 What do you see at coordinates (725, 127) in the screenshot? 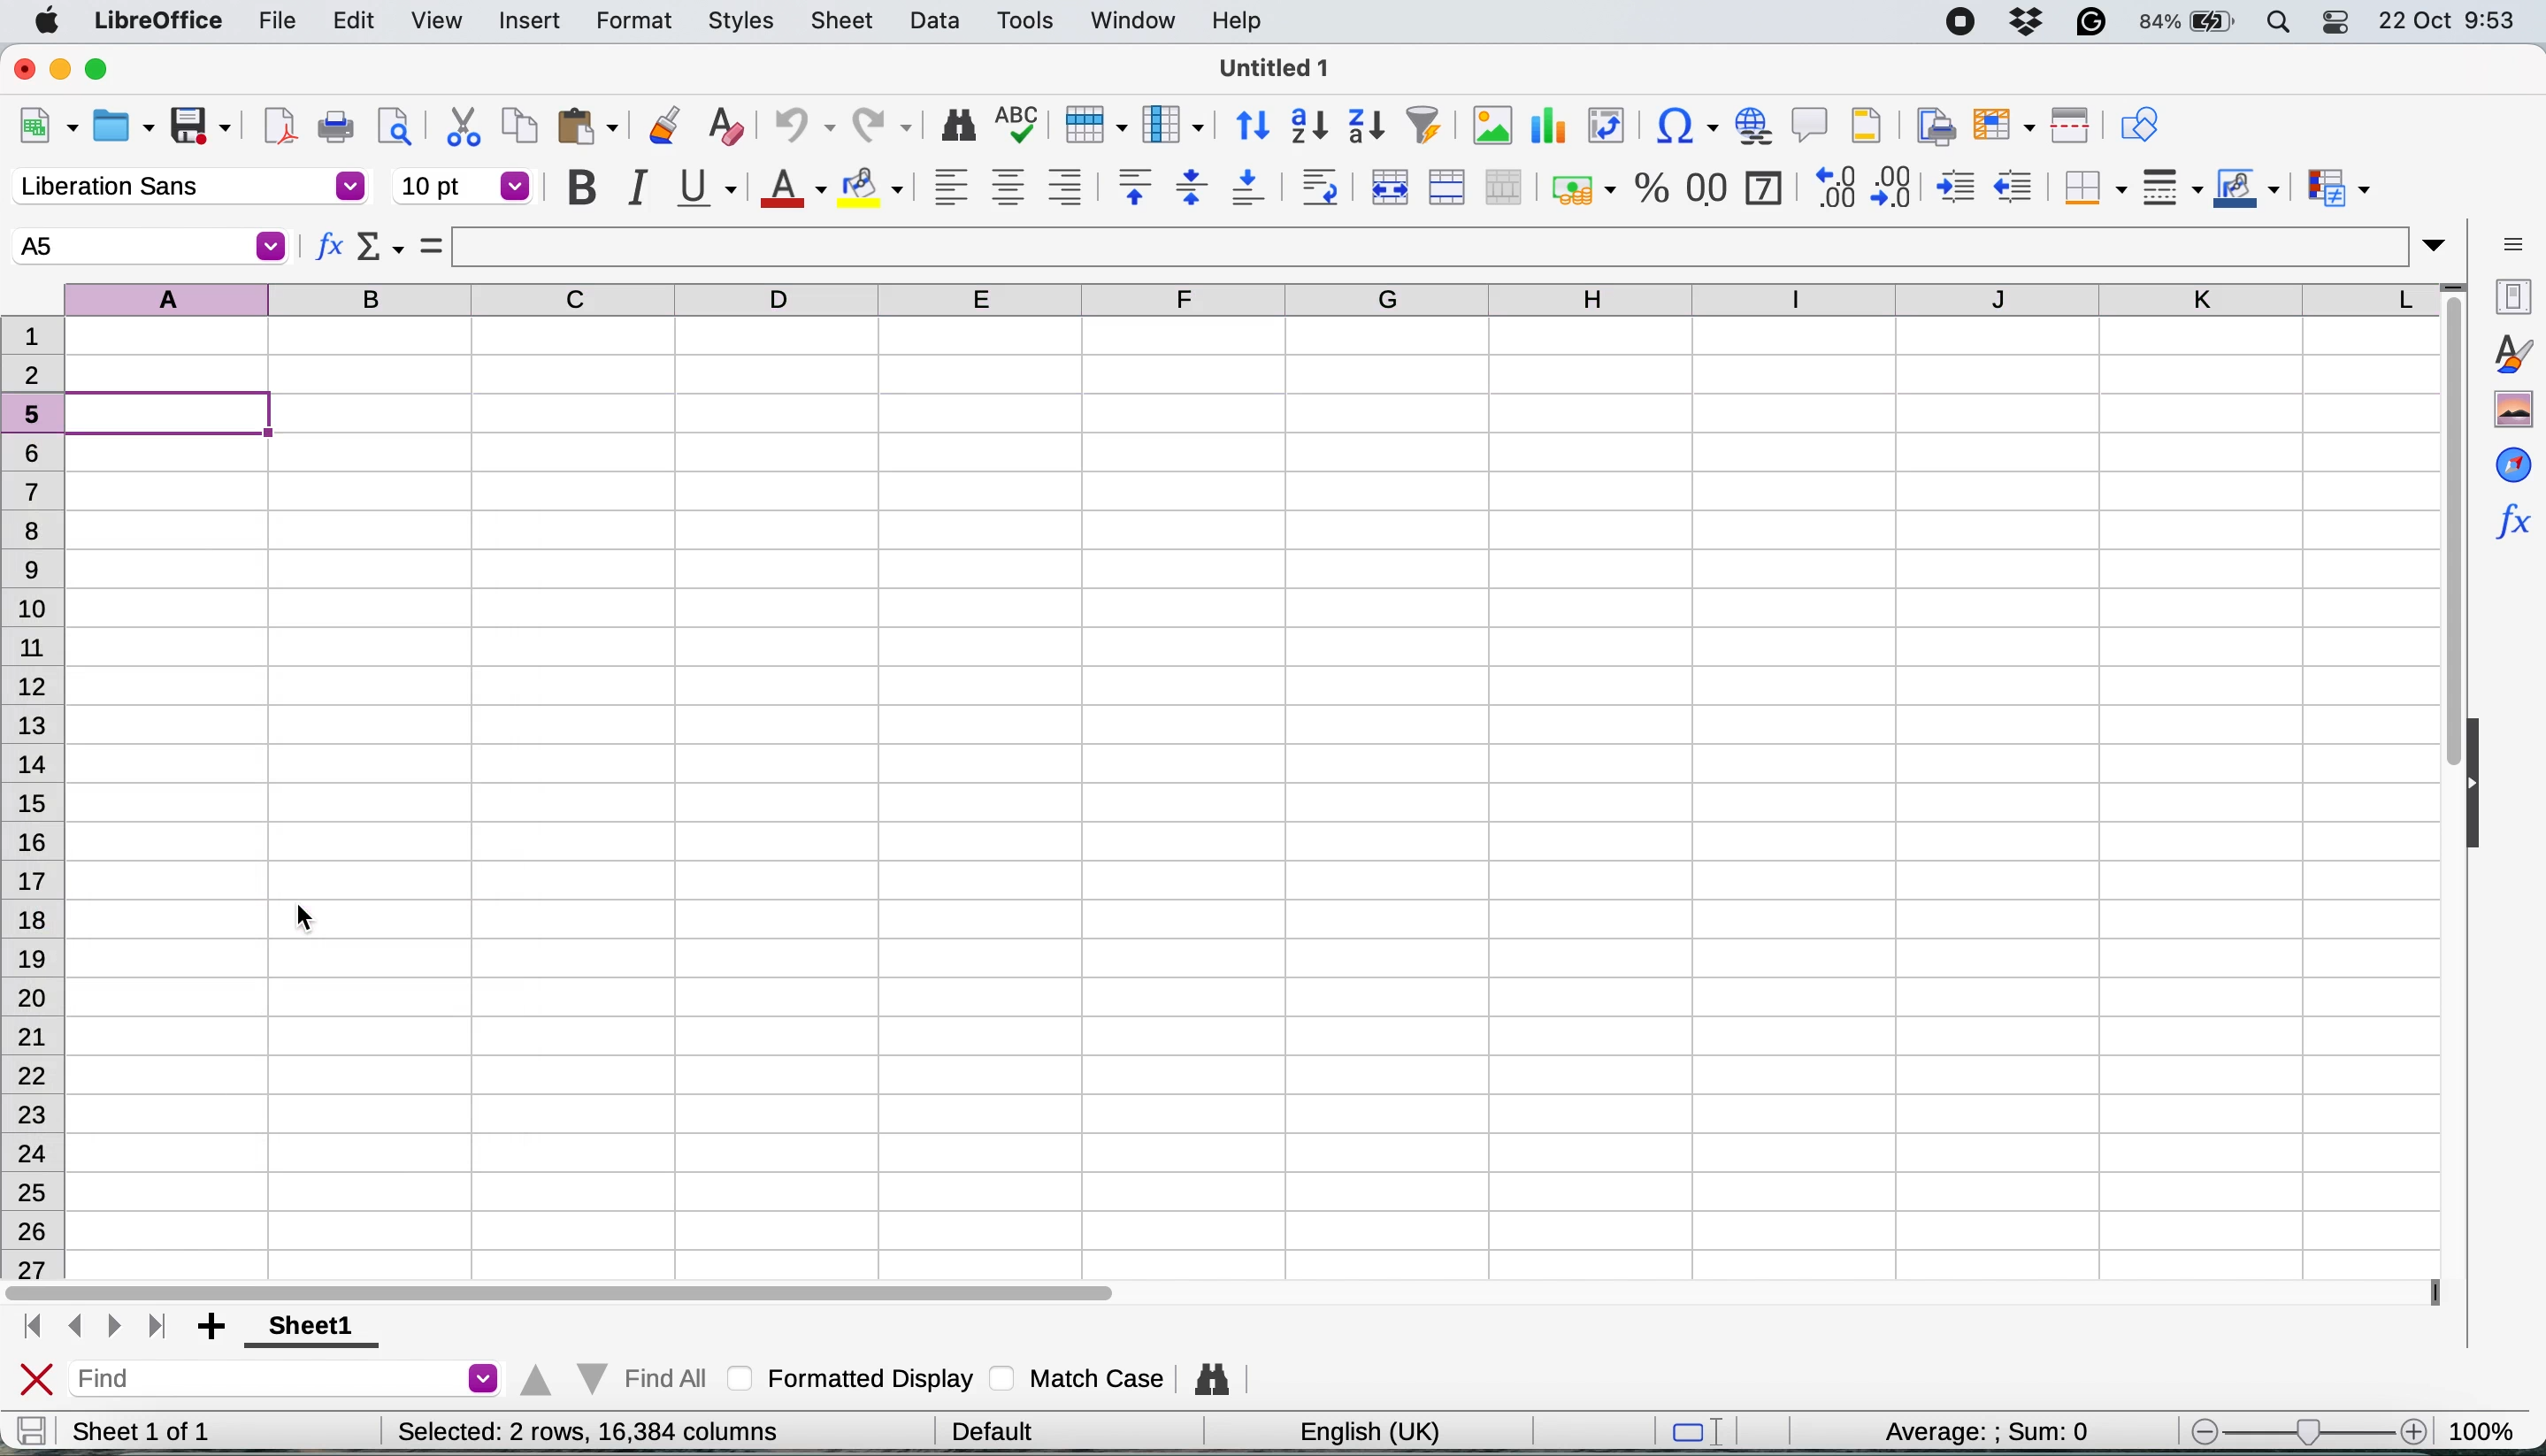
I see `clear direct formatting` at bounding box center [725, 127].